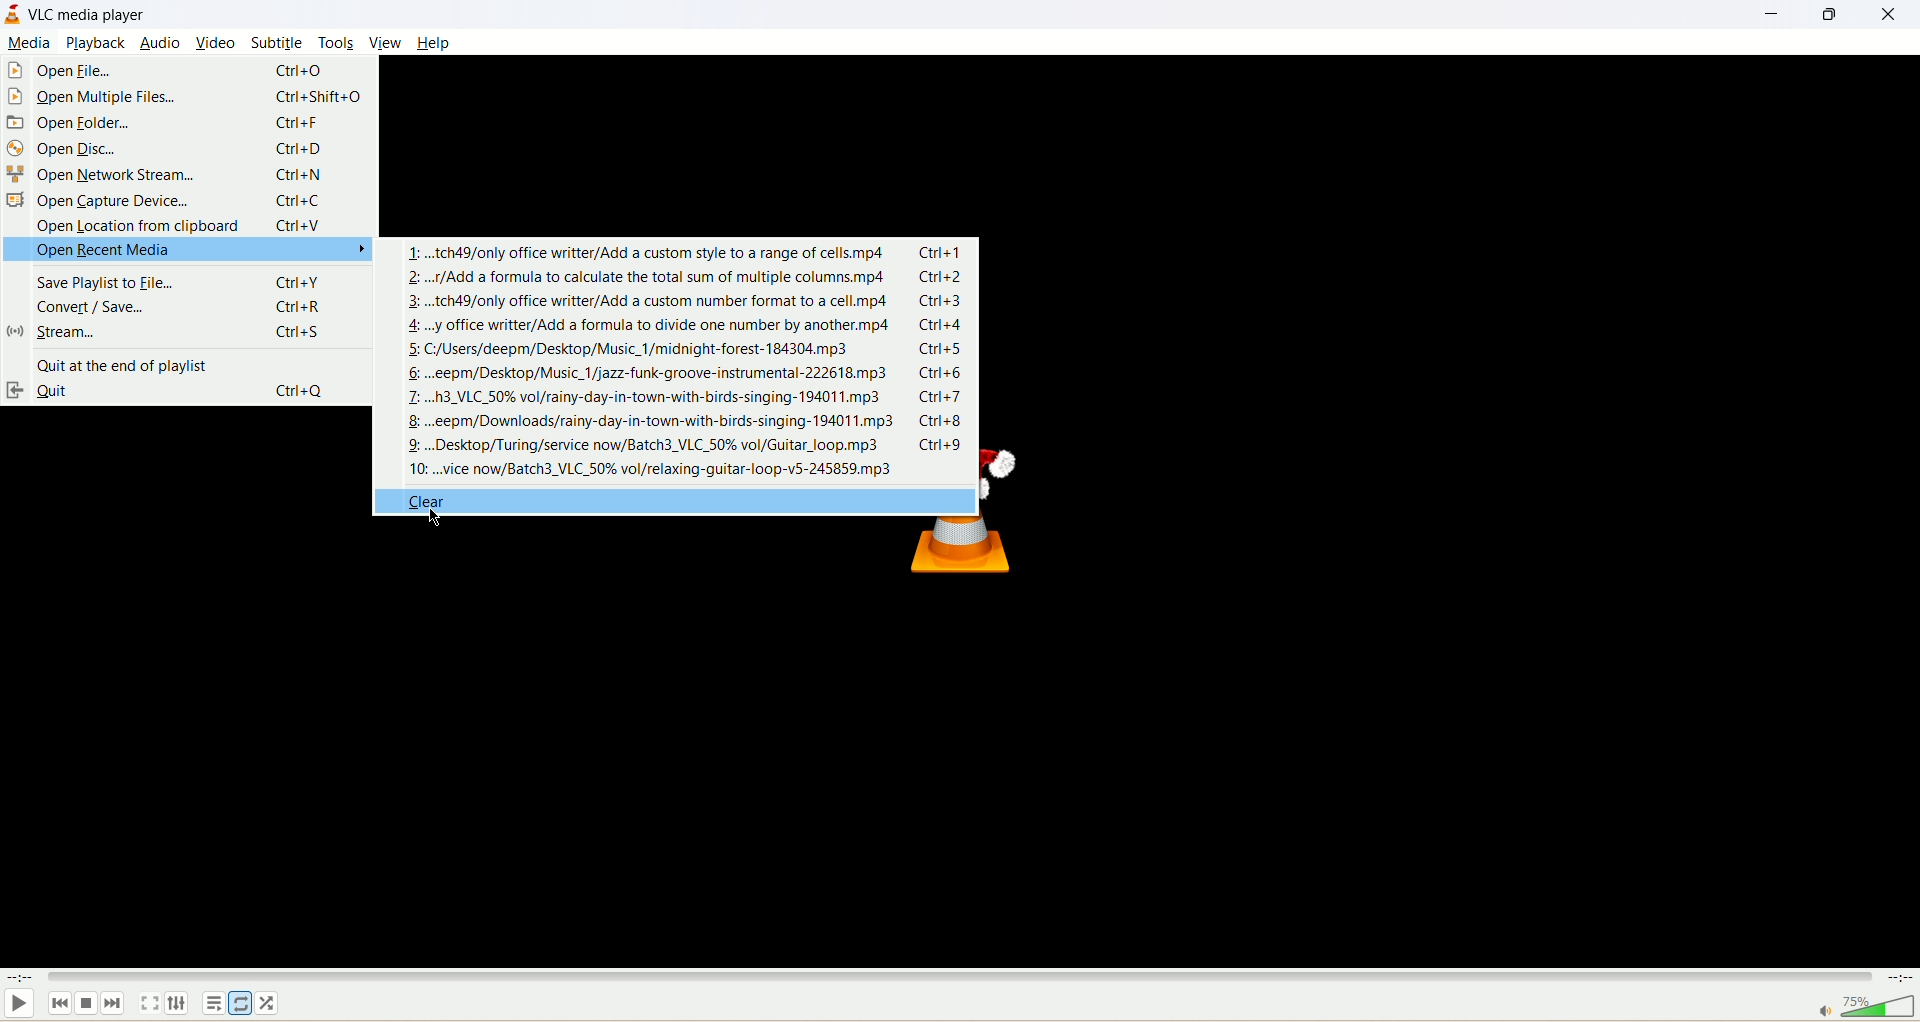 This screenshot has width=1920, height=1022. I want to click on loop, so click(239, 1002).